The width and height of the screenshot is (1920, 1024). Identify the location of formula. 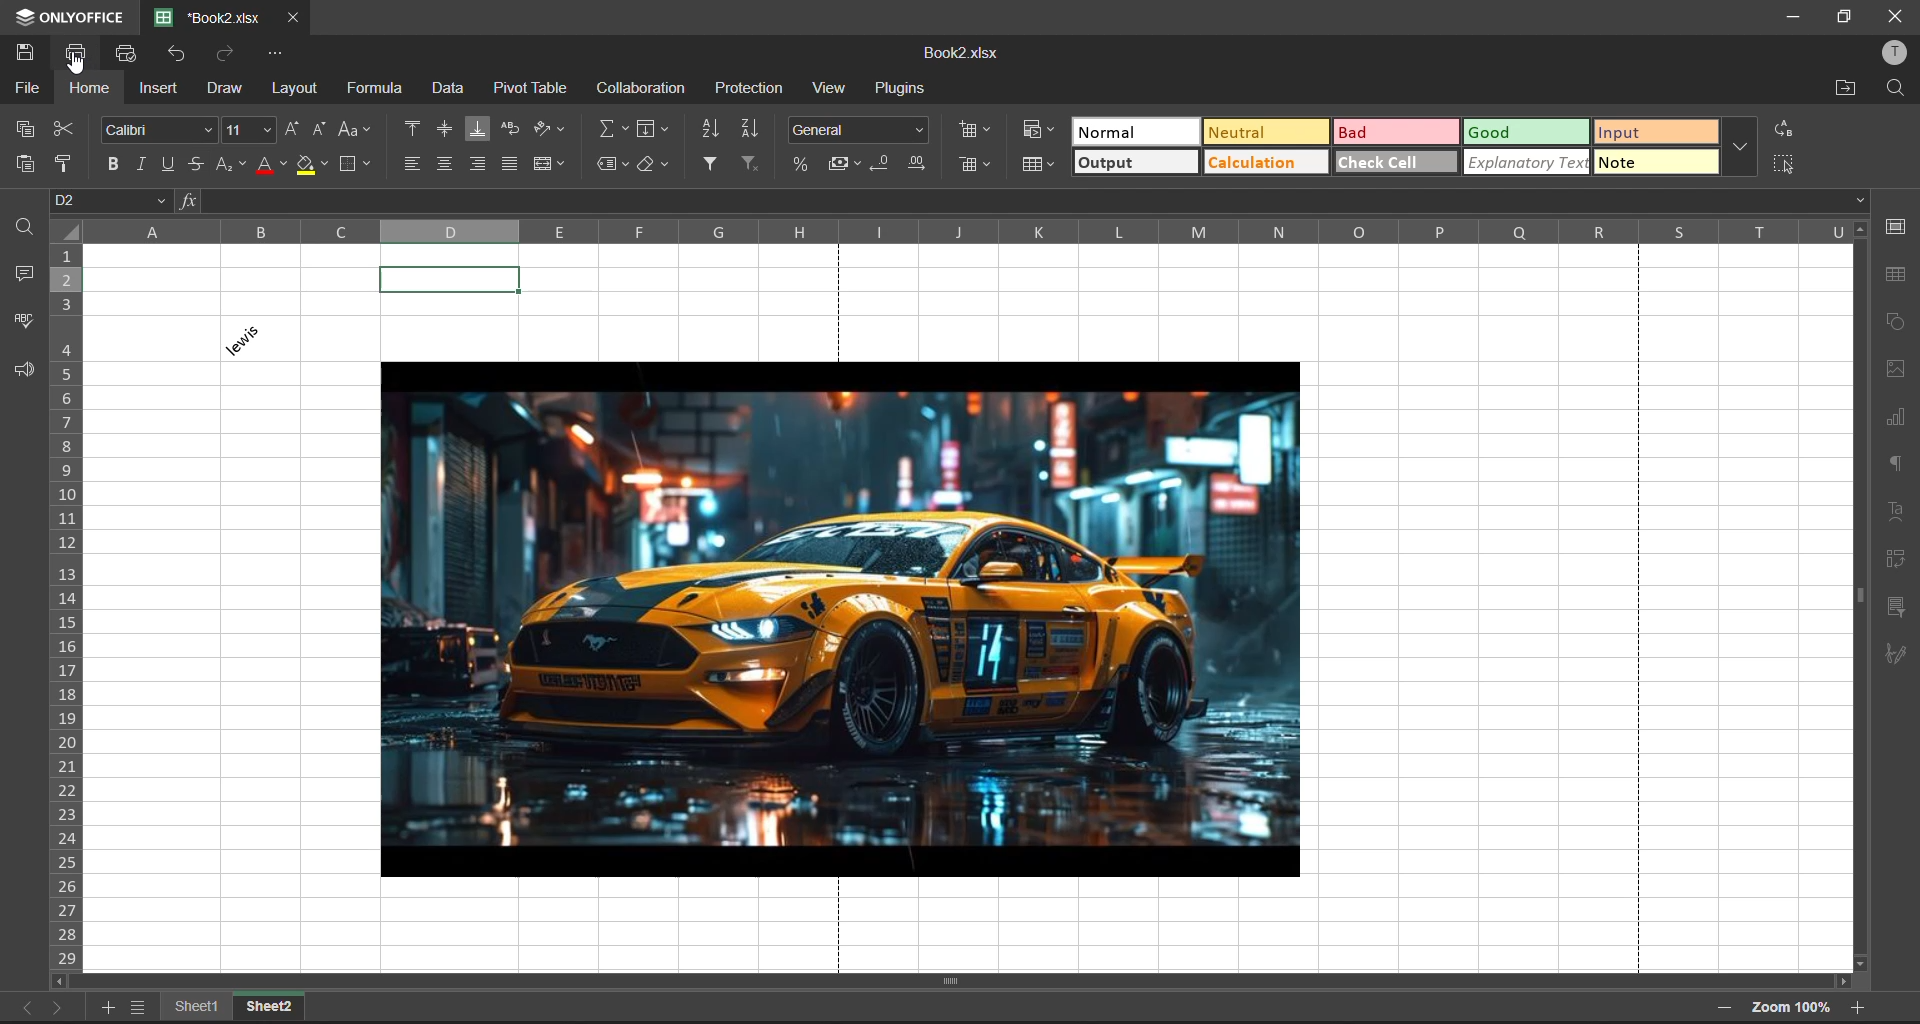
(376, 89).